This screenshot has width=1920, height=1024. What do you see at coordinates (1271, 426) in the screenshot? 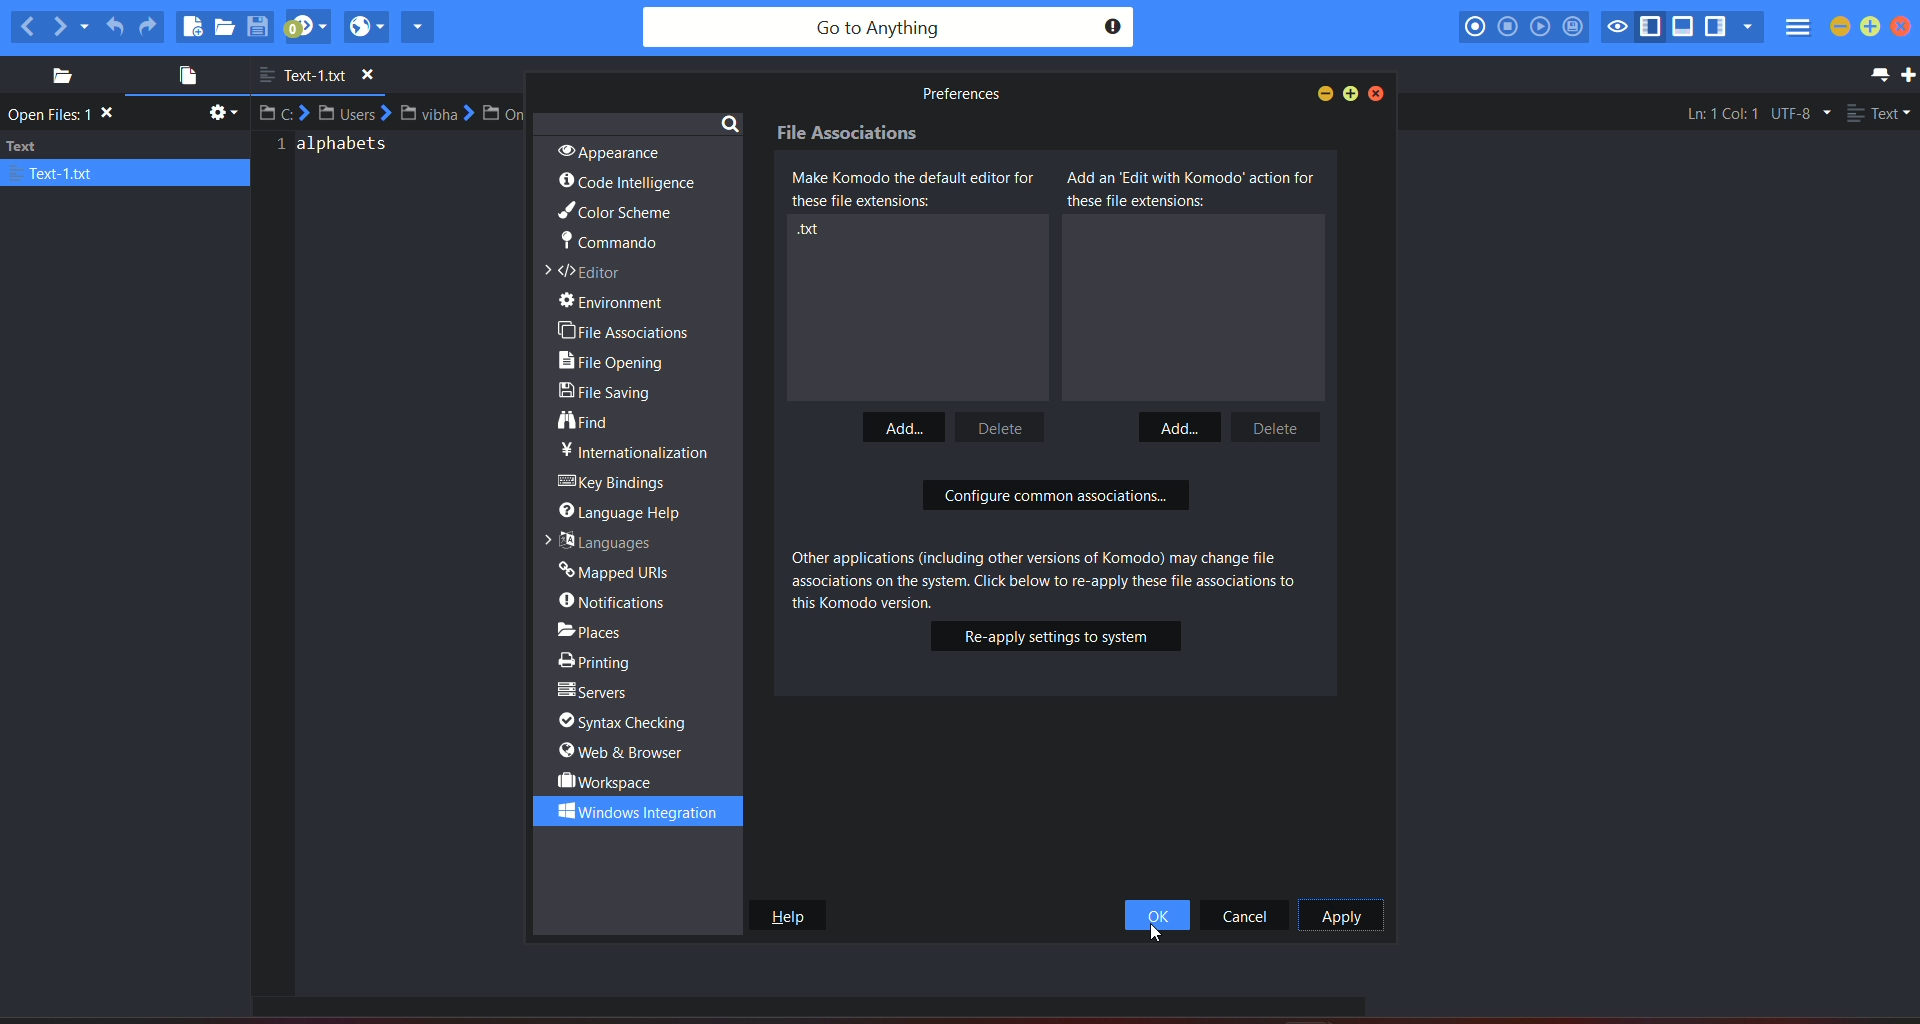
I see `delete` at bounding box center [1271, 426].